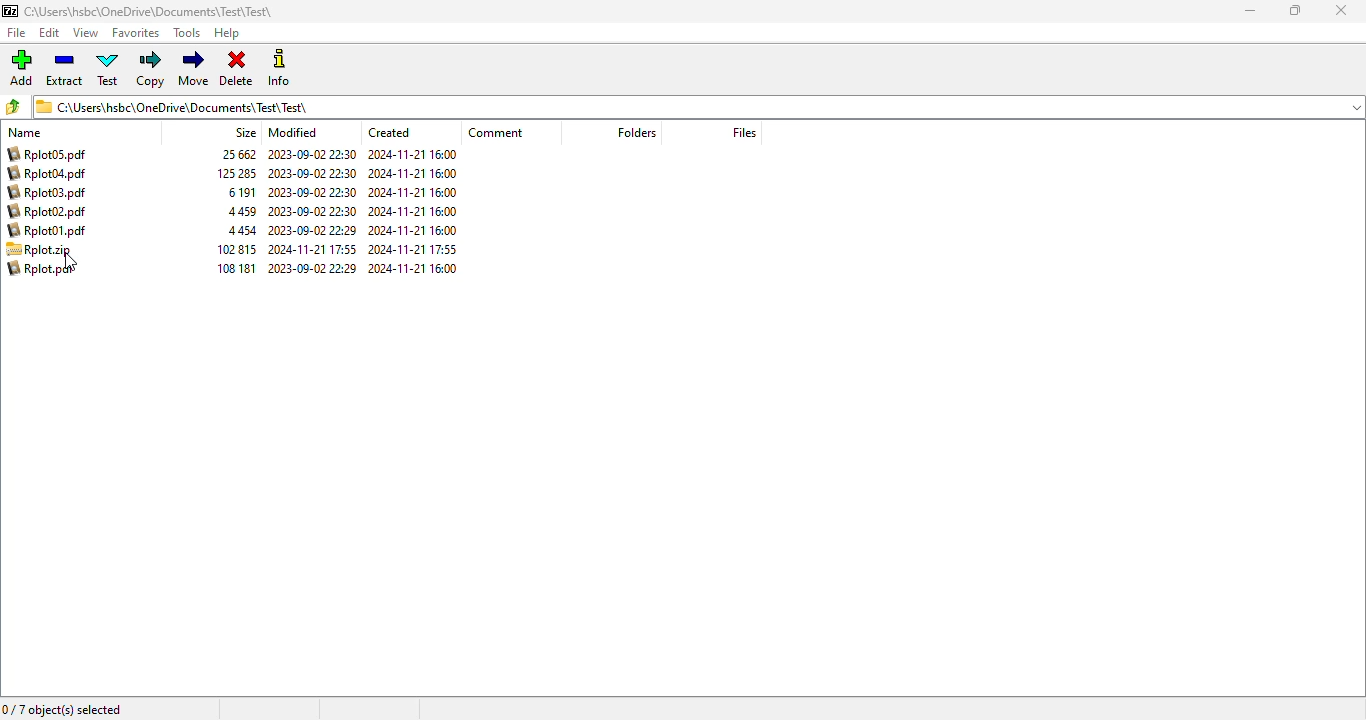  What do you see at coordinates (62, 709) in the screenshot?
I see `0/7 object(s) selected` at bounding box center [62, 709].